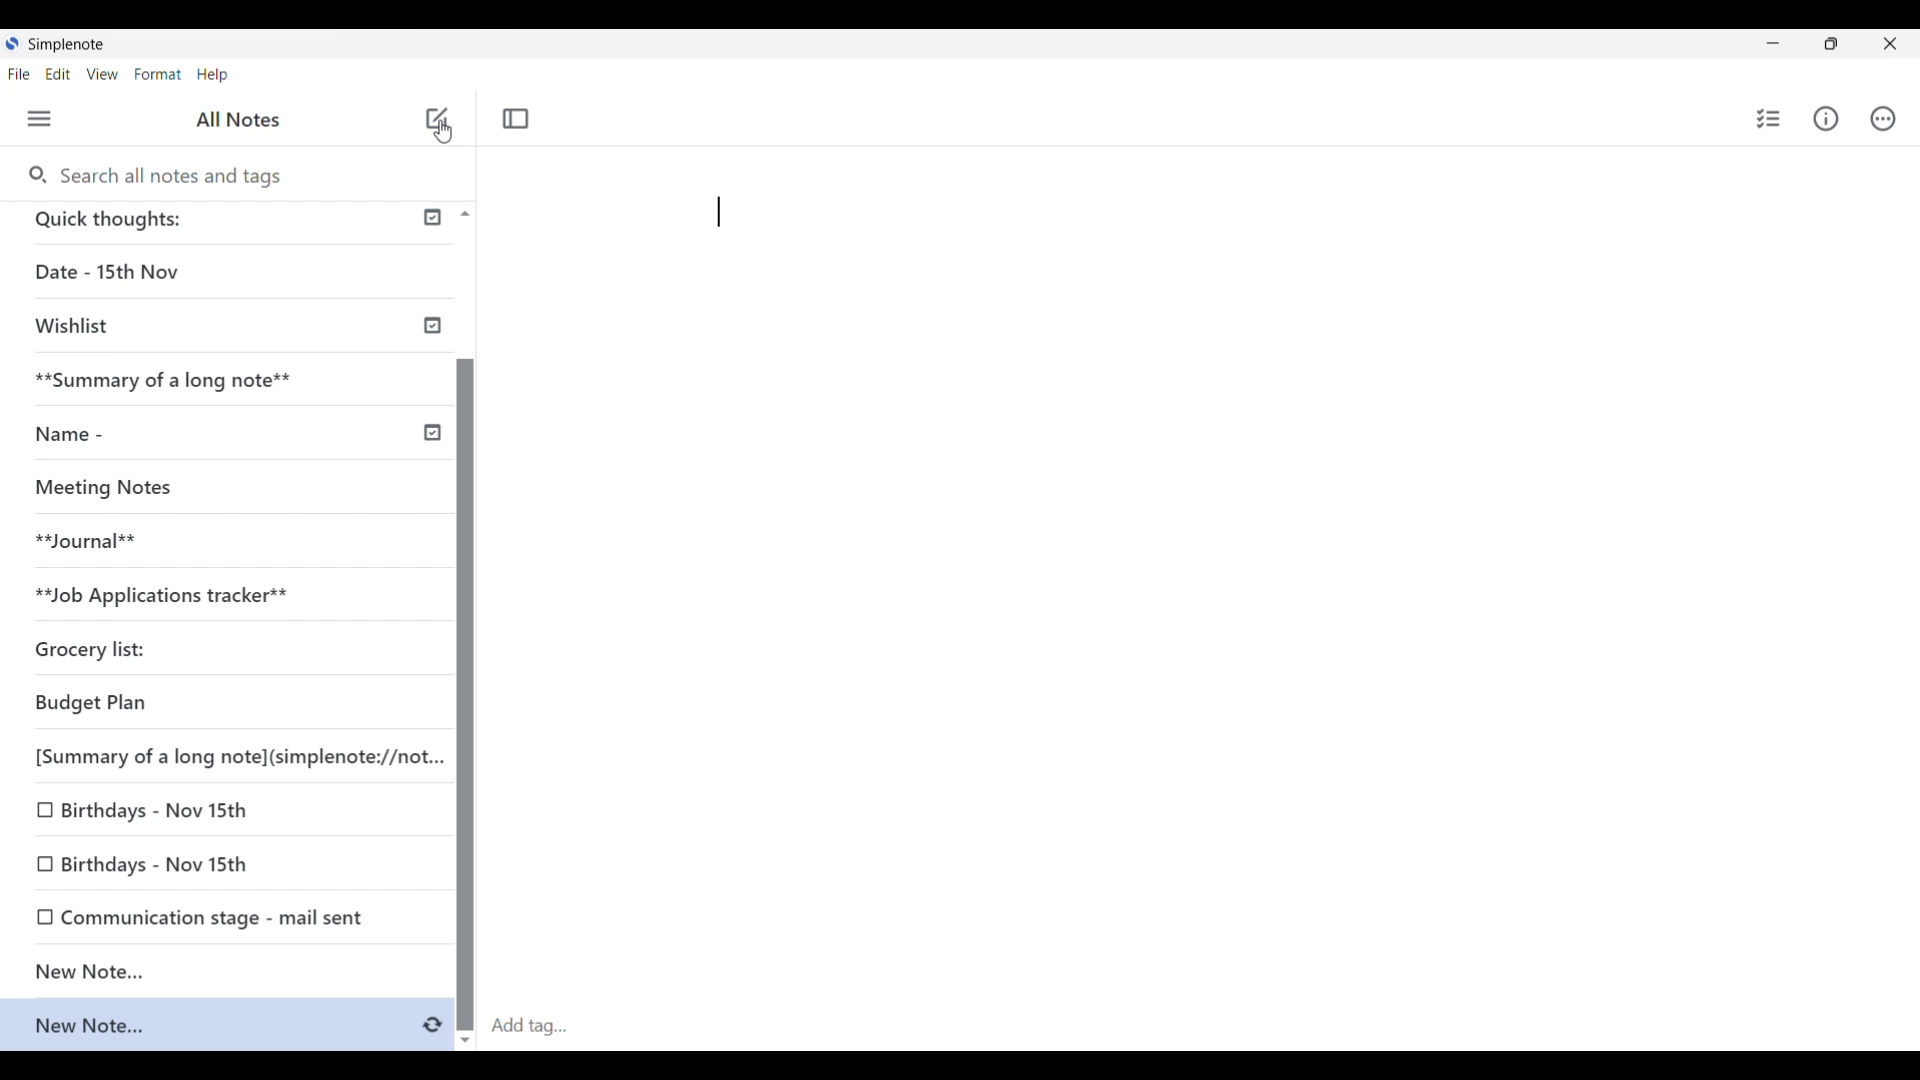 The image size is (1920, 1080). I want to click on Summary of a long note, so click(166, 377).